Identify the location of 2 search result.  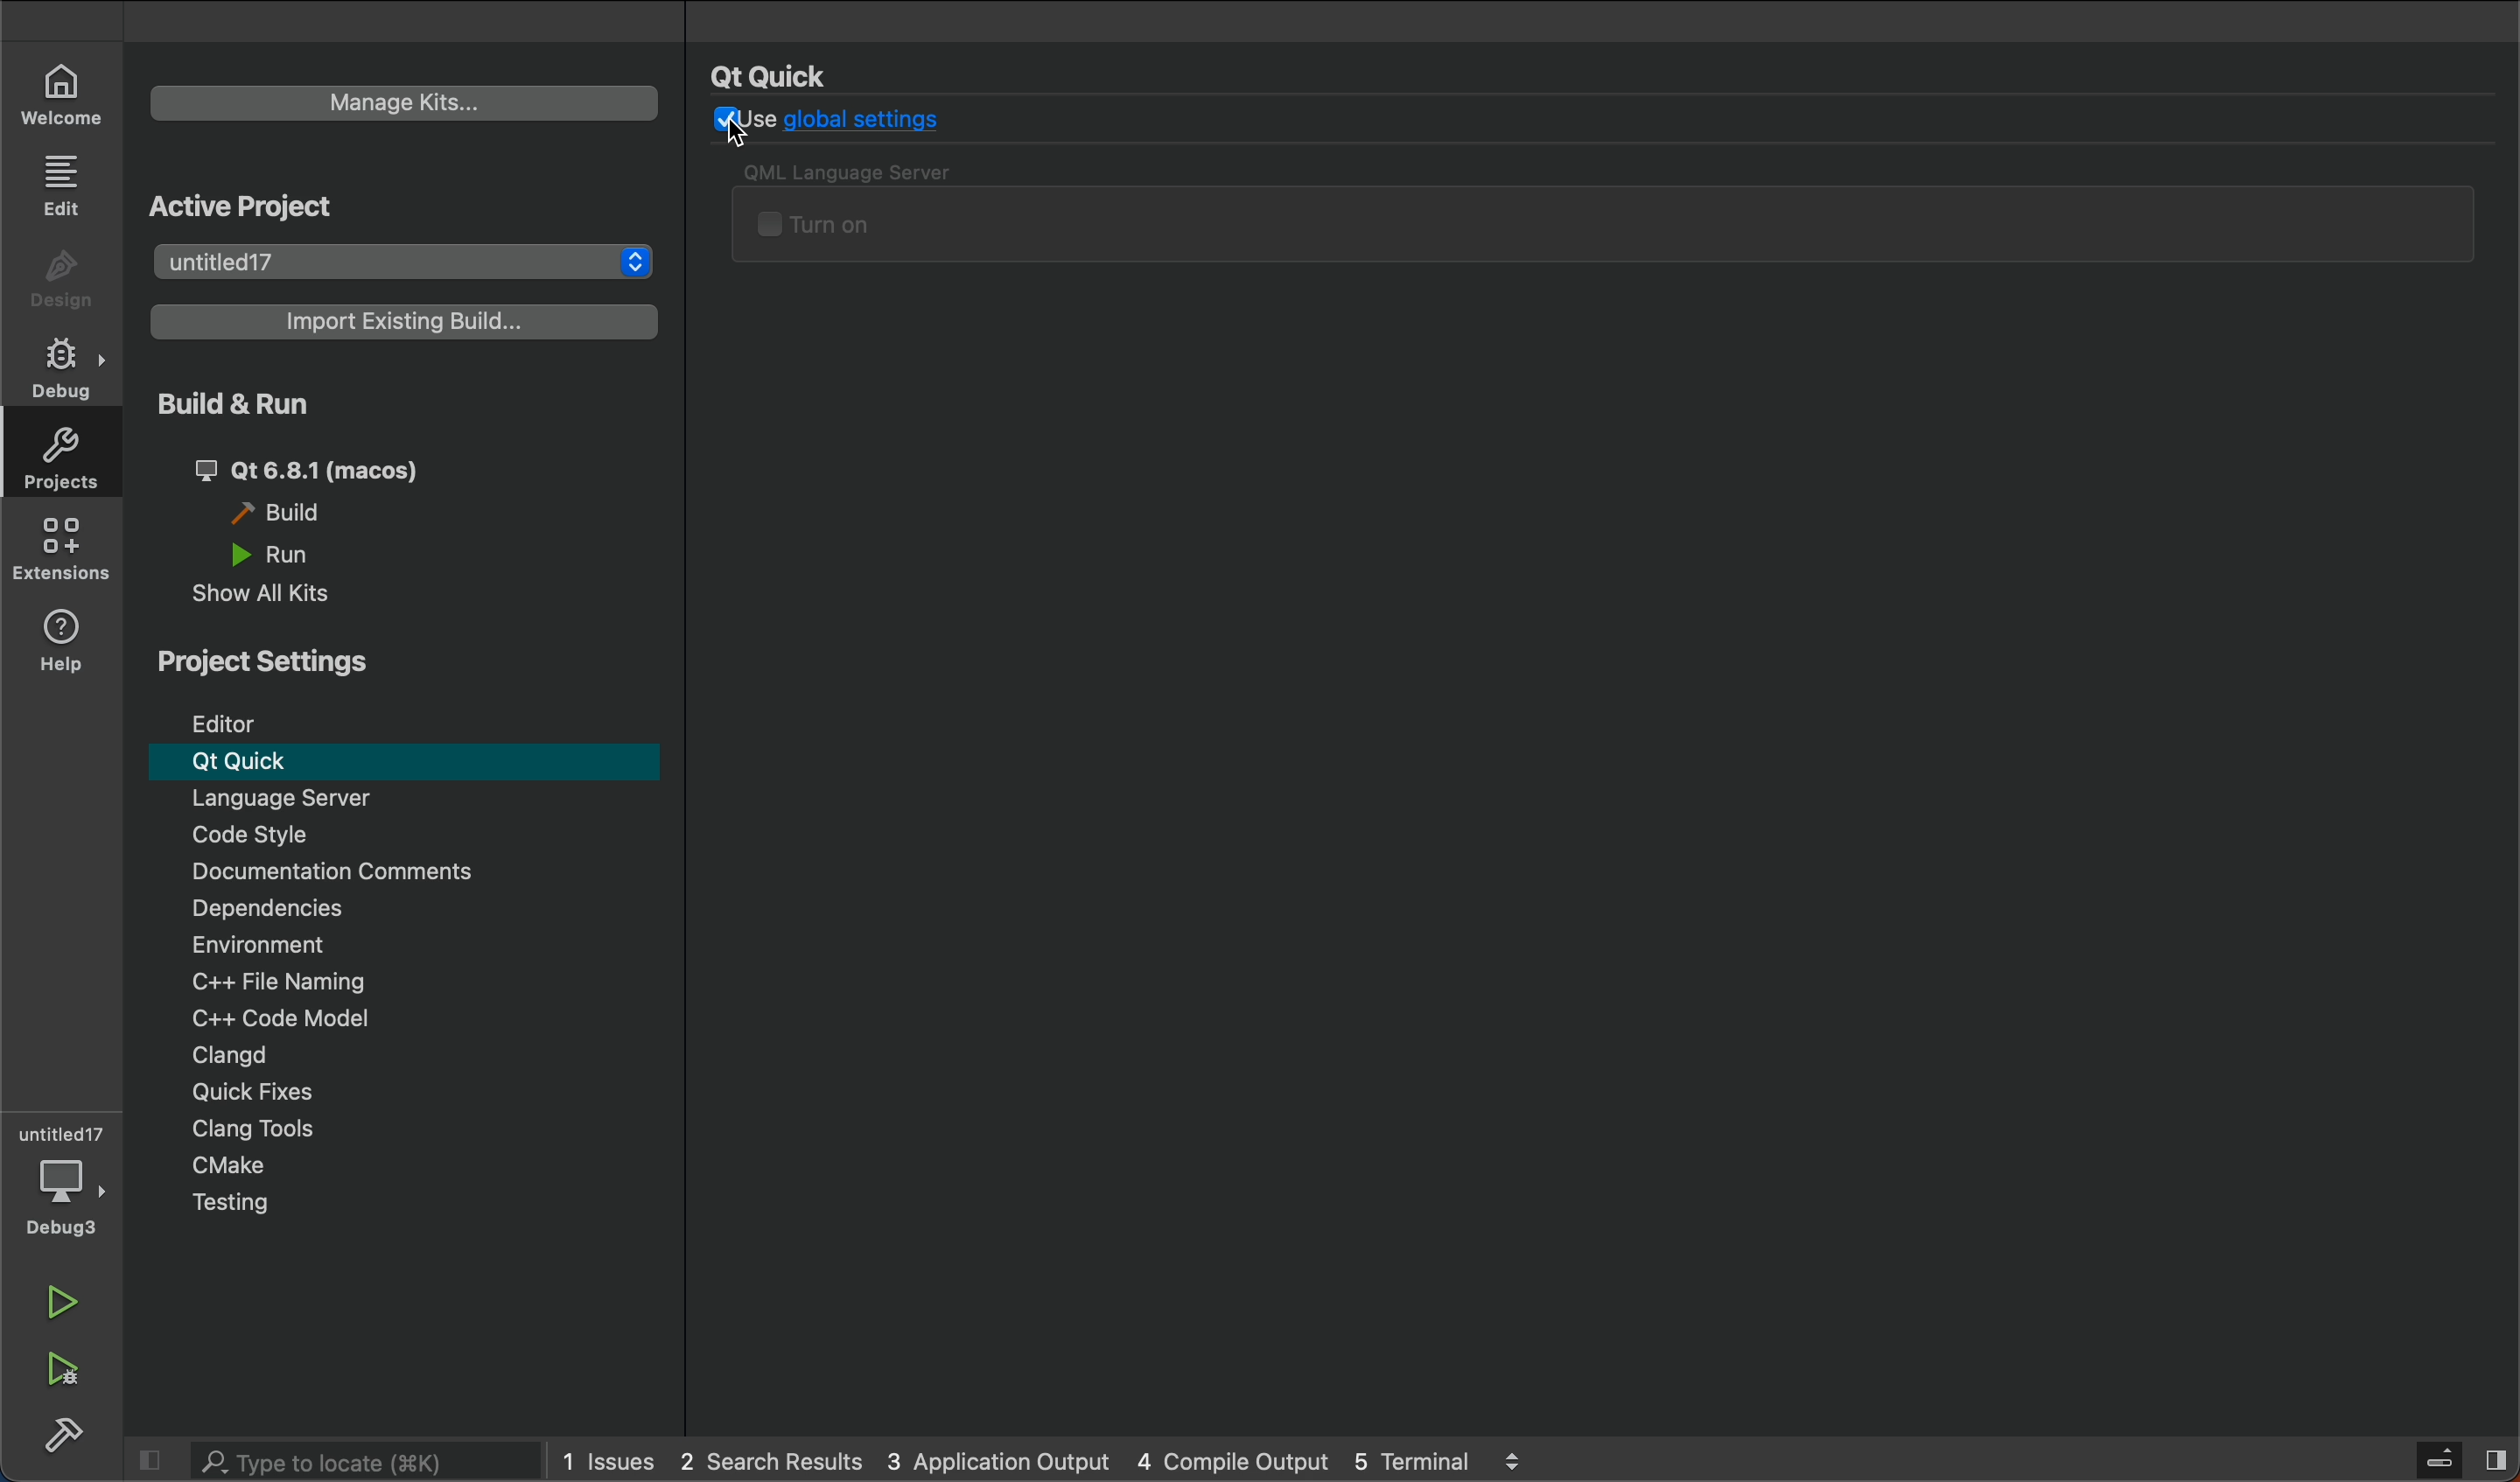
(774, 1460).